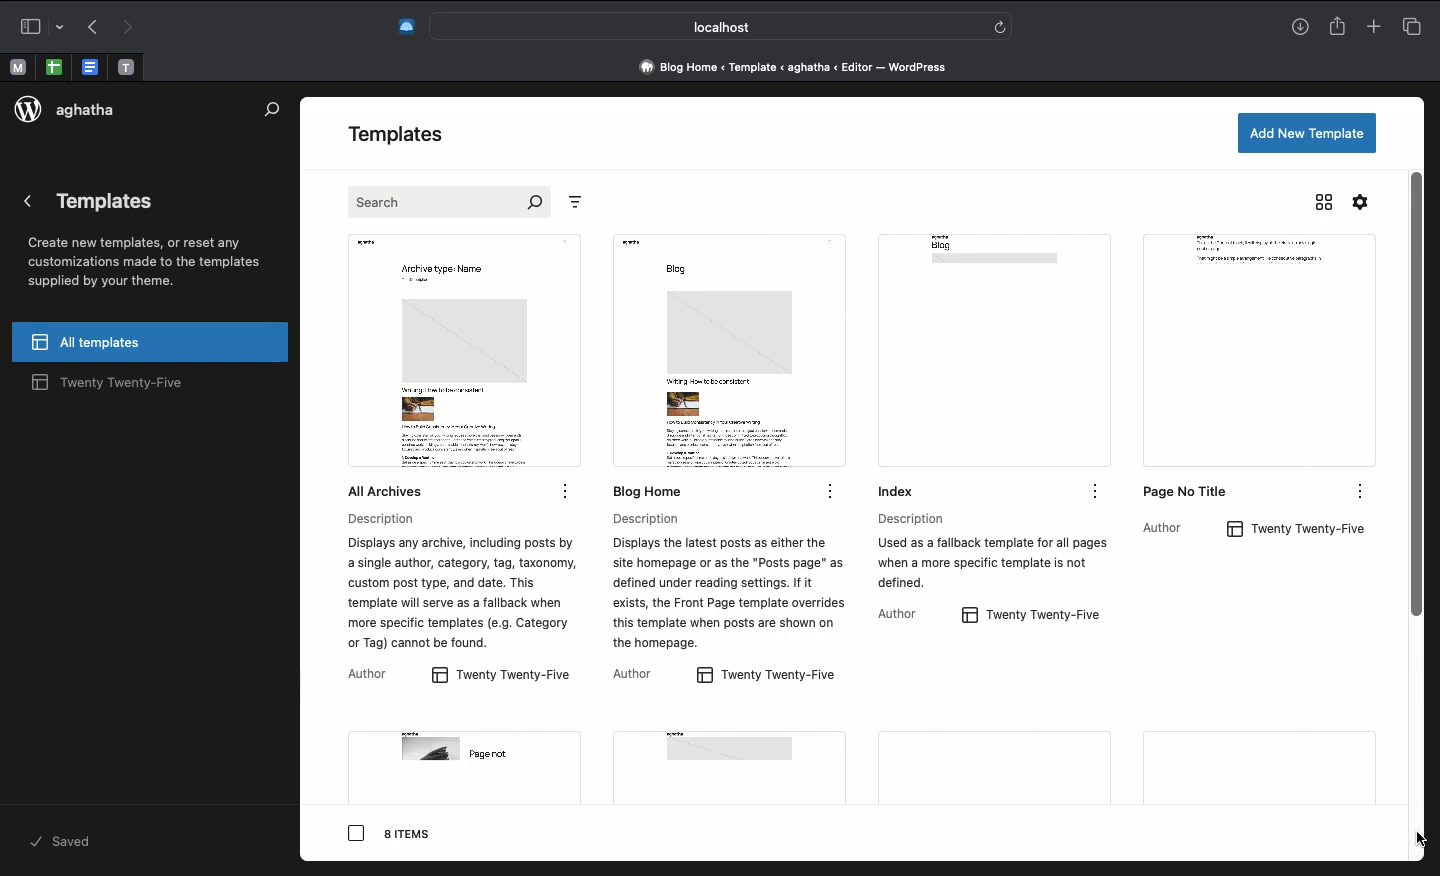  What do you see at coordinates (987, 370) in the screenshot?
I see `Index` at bounding box center [987, 370].